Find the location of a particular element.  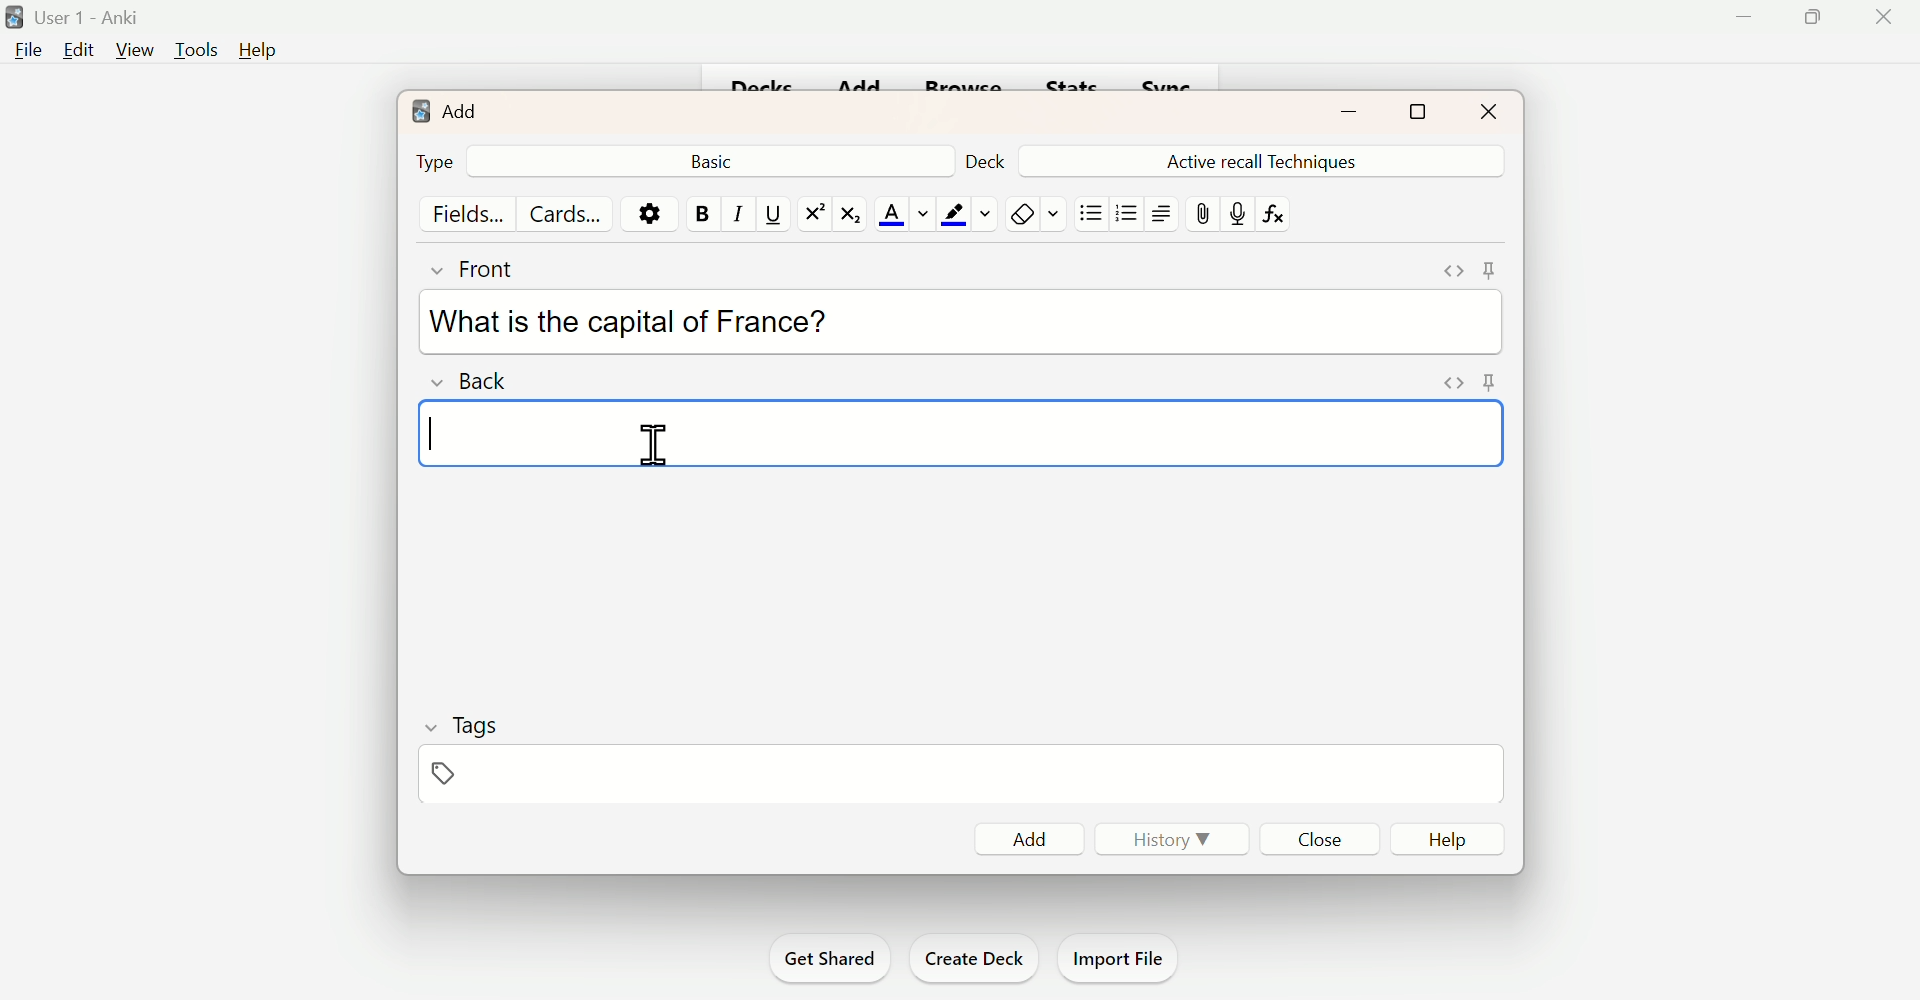

Maximise is located at coordinates (1811, 16).